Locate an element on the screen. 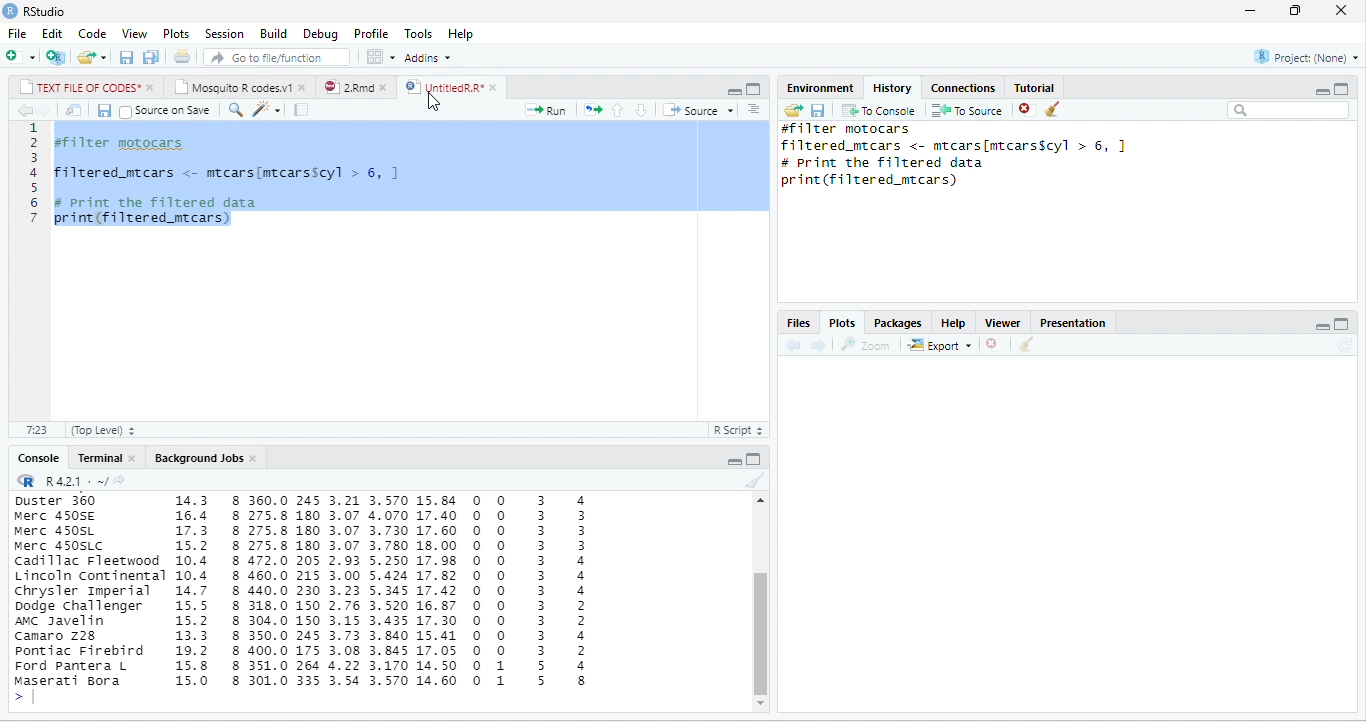 This screenshot has width=1366, height=722. Help is located at coordinates (953, 323).